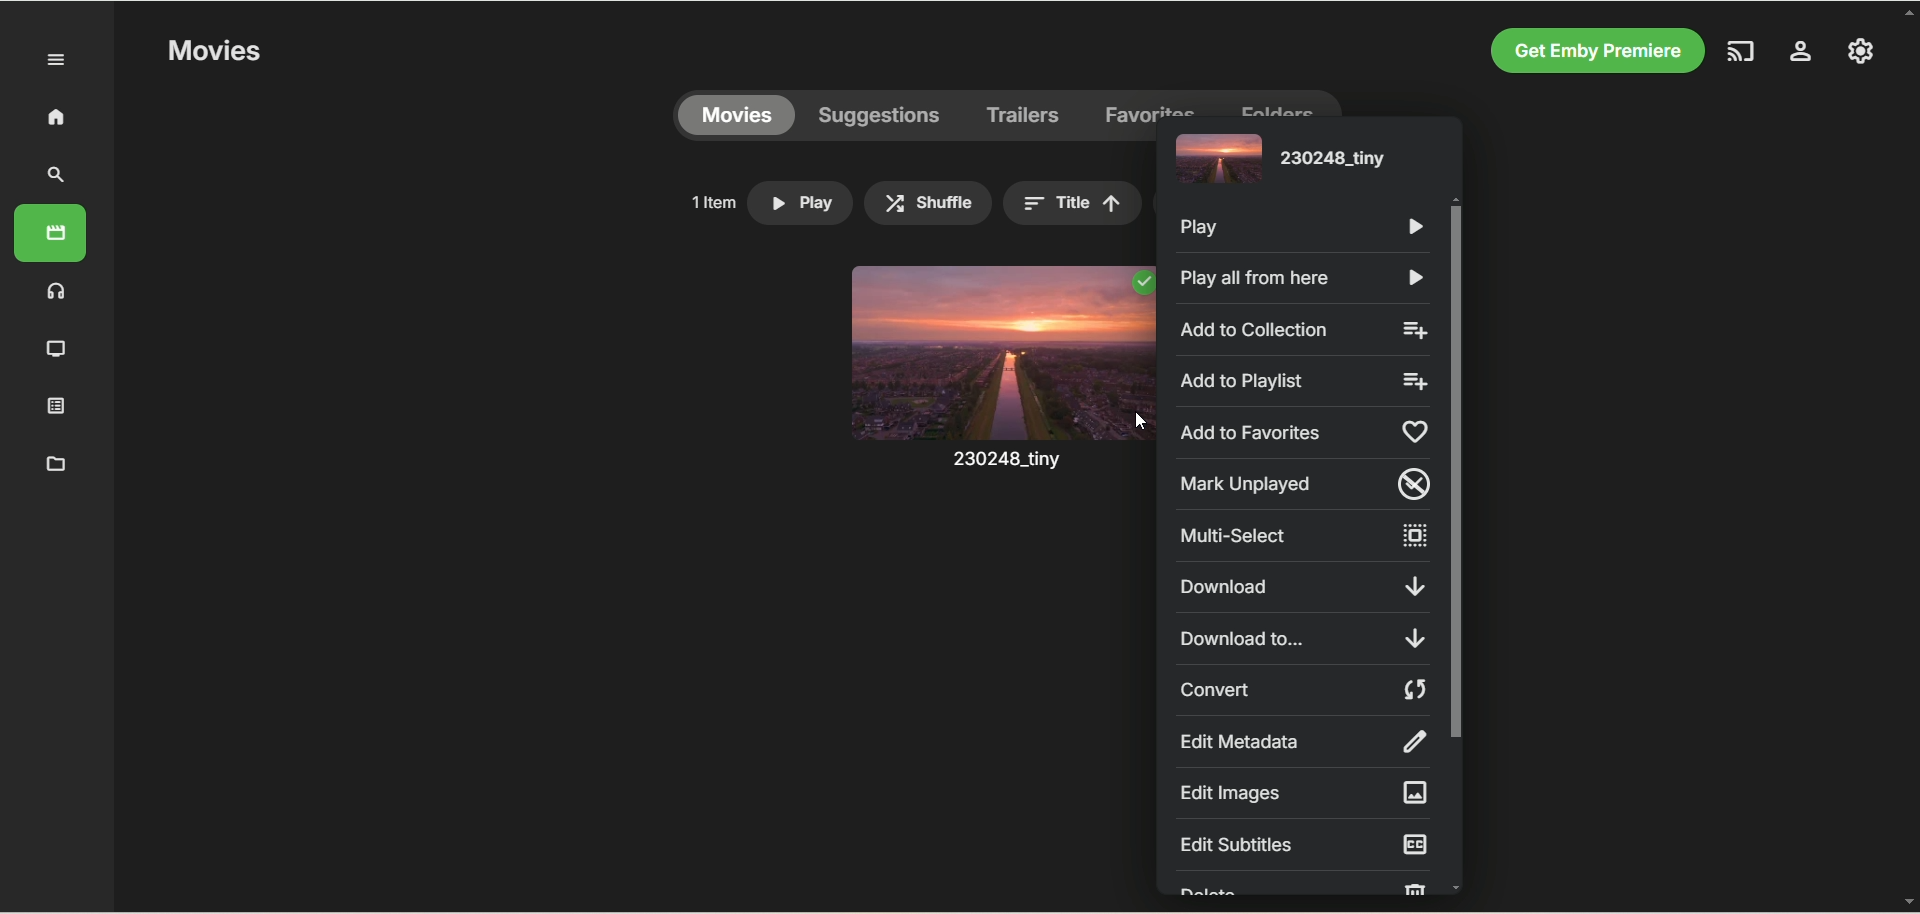 This screenshot has width=1920, height=914. Describe the element at coordinates (1801, 54) in the screenshot. I see `server` at that location.